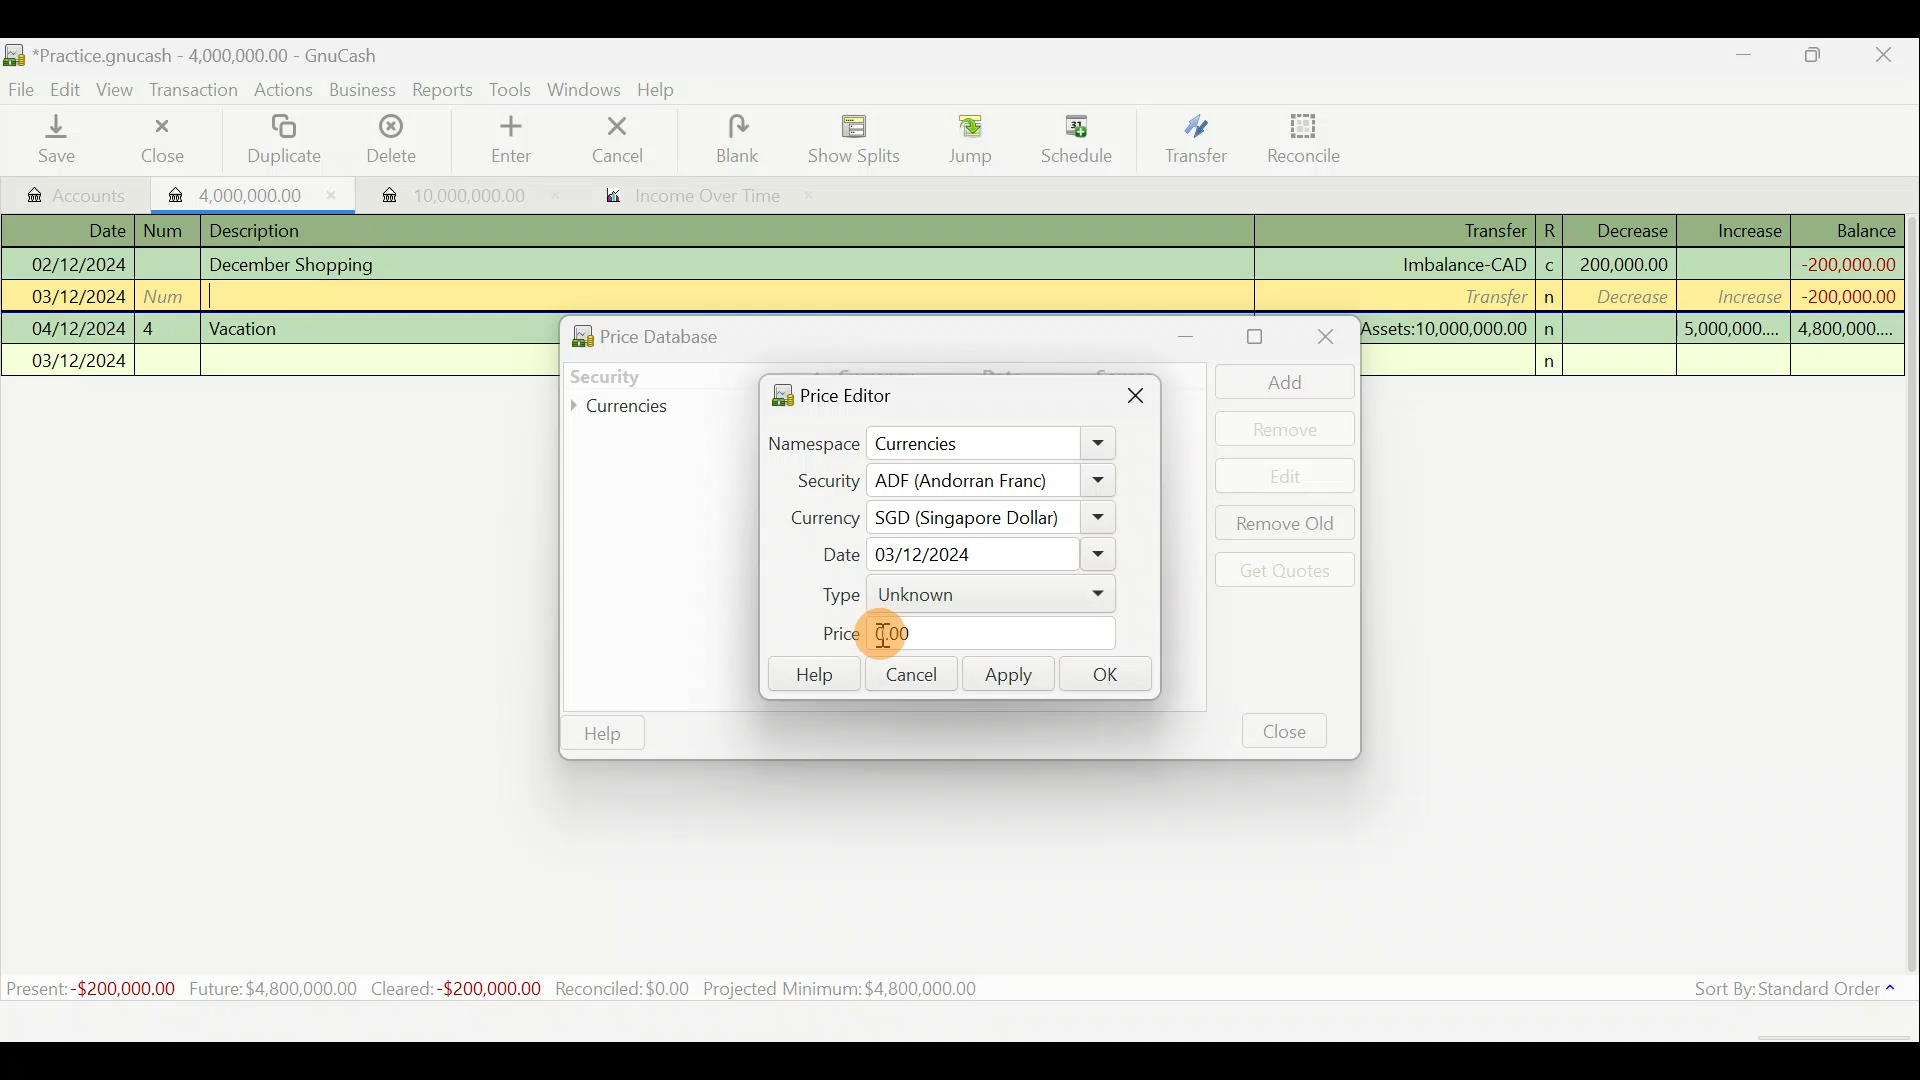 The width and height of the screenshot is (1920, 1080). I want to click on Minimise, so click(1198, 336).